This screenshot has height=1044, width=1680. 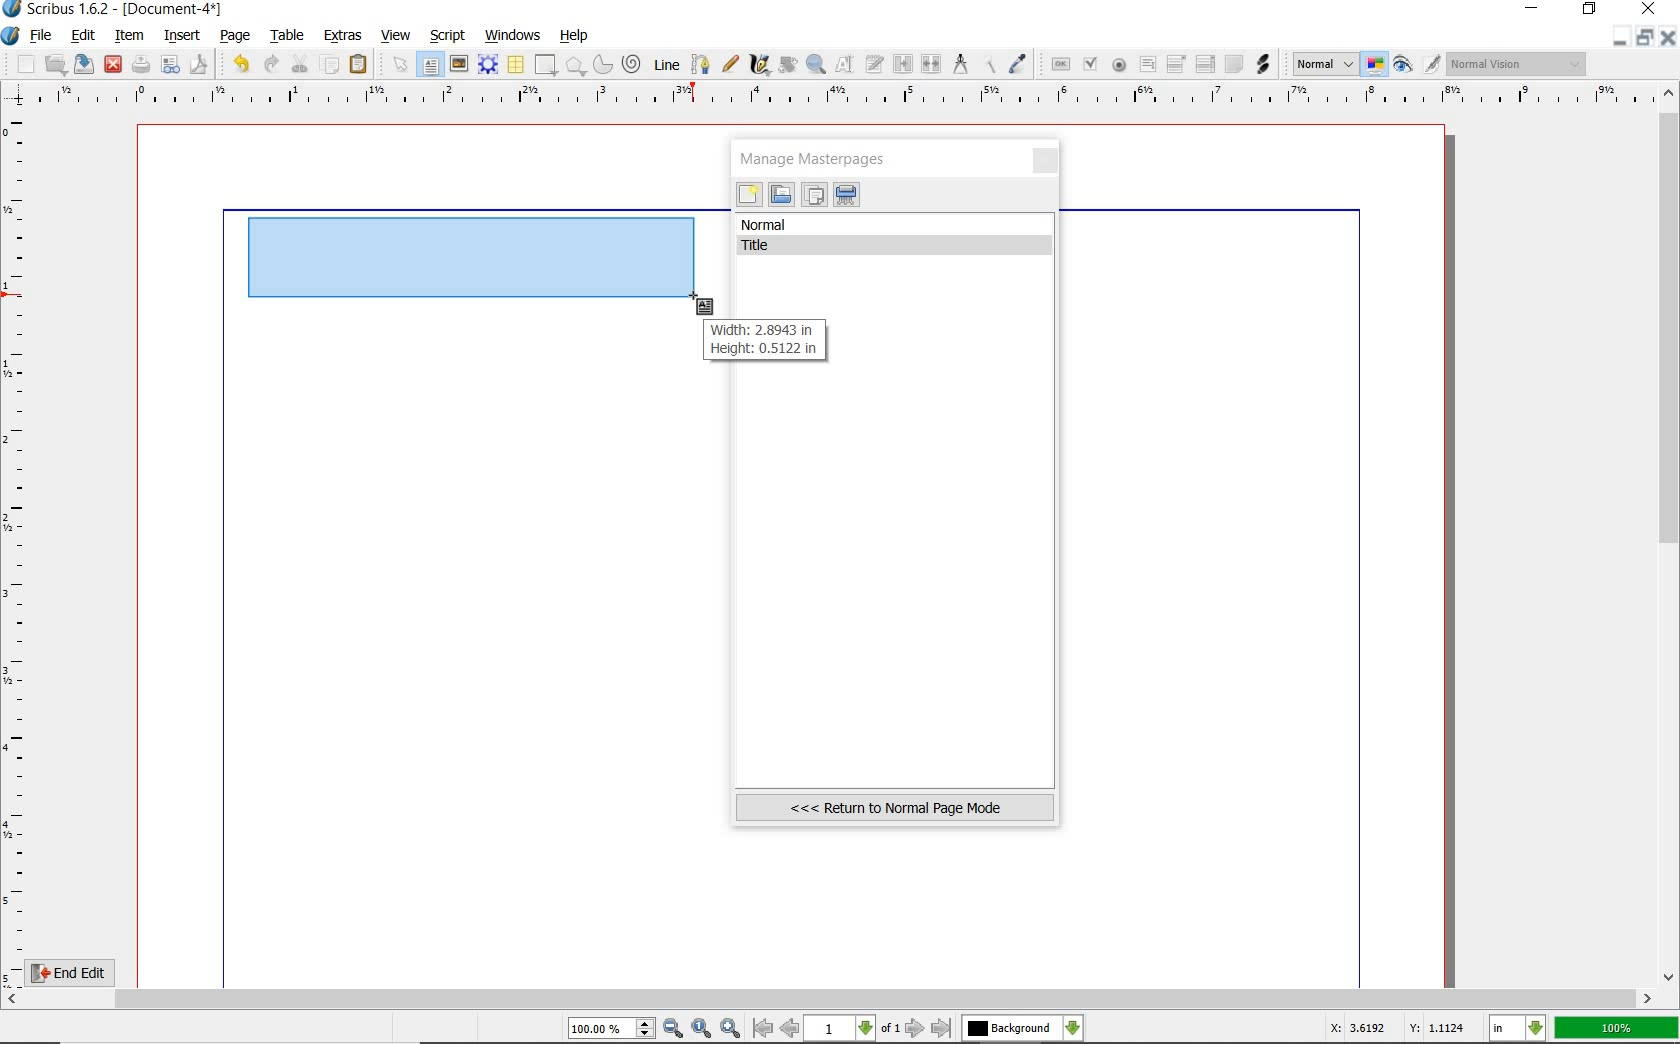 I want to click on preflight verifier, so click(x=171, y=66).